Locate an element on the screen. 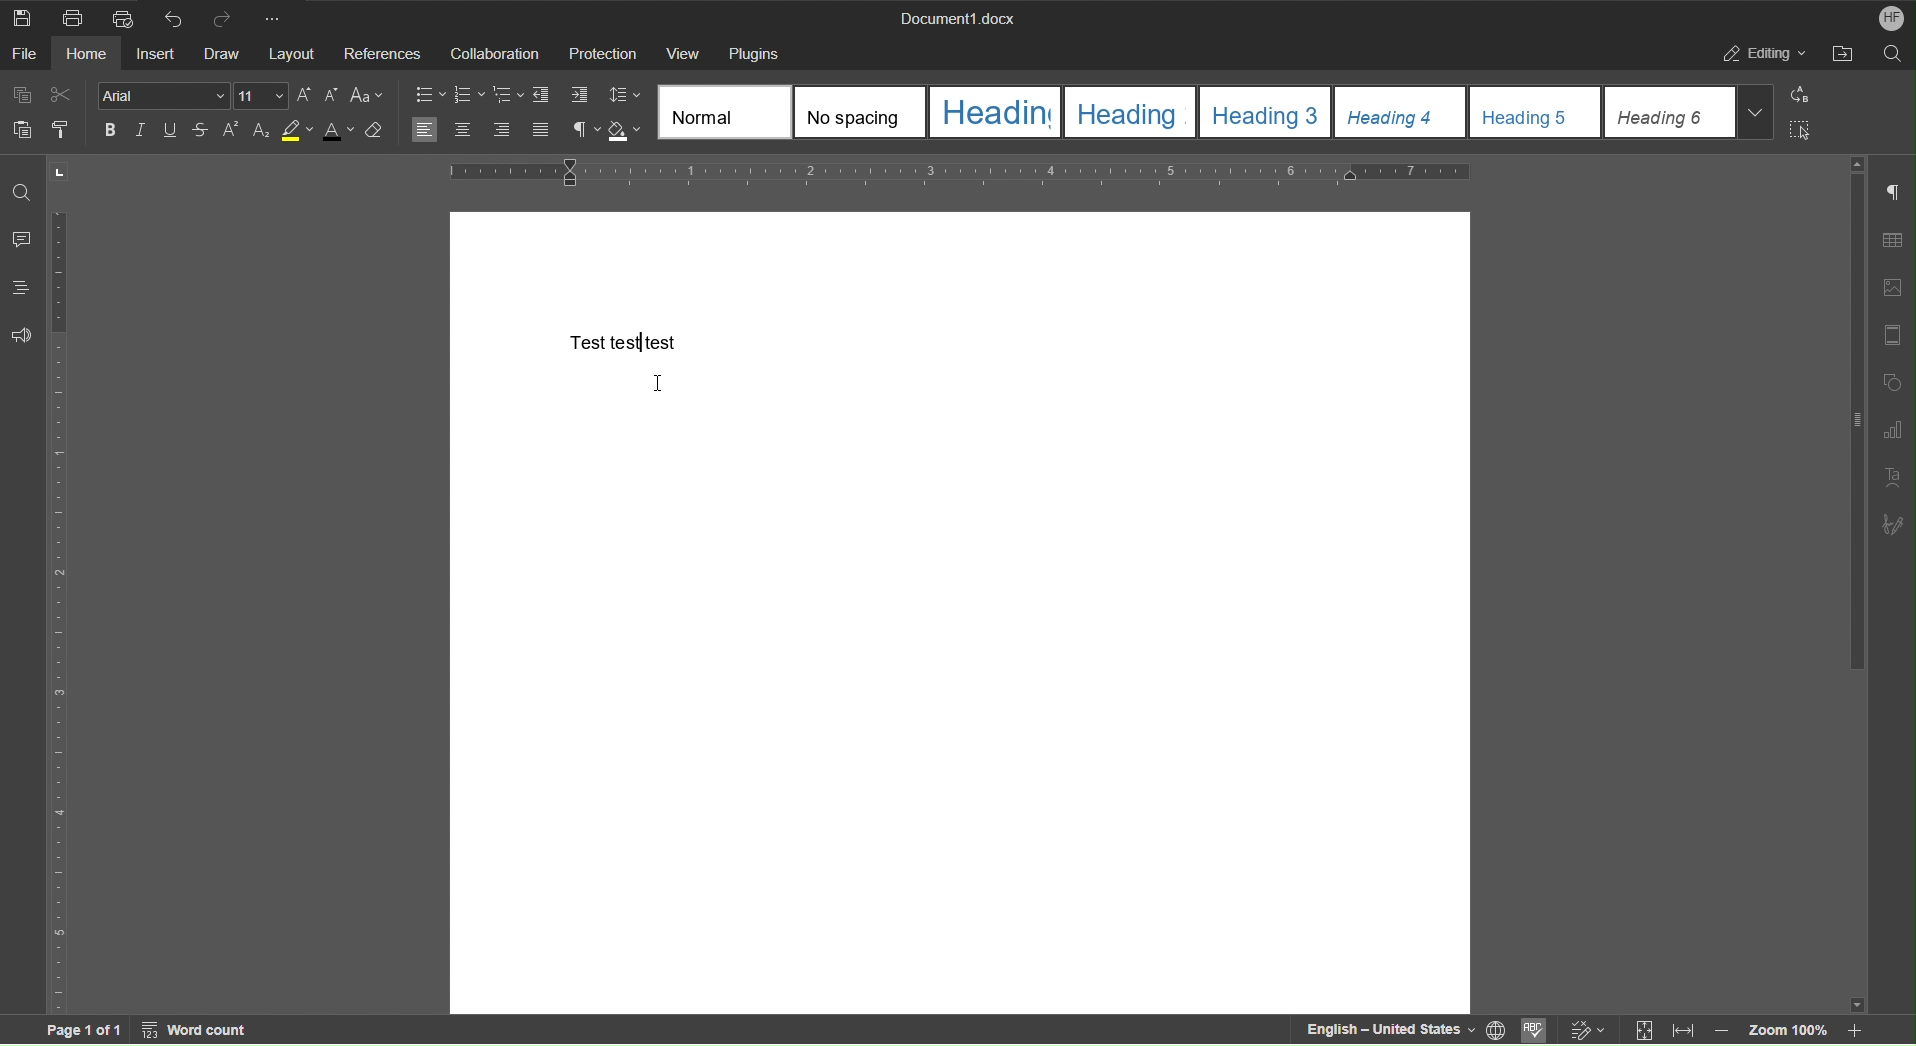  Italics is located at coordinates (142, 131).